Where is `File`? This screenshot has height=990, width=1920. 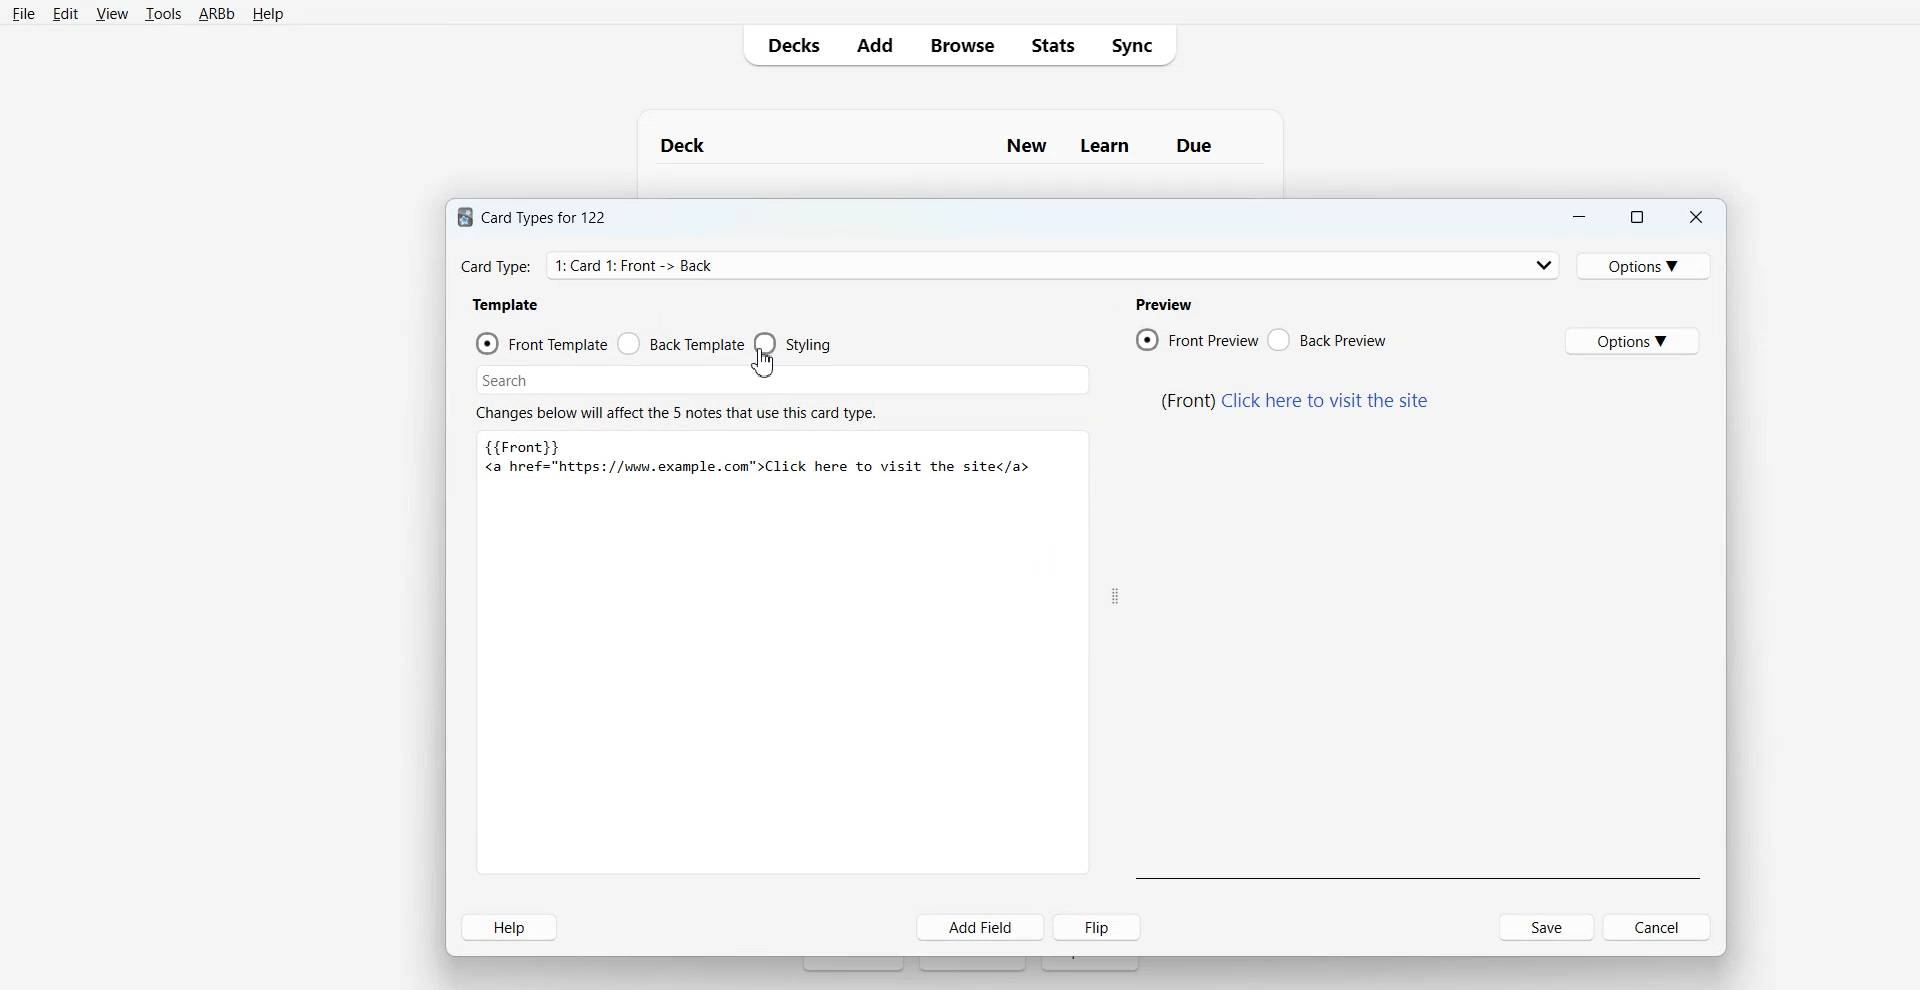 File is located at coordinates (23, 14).